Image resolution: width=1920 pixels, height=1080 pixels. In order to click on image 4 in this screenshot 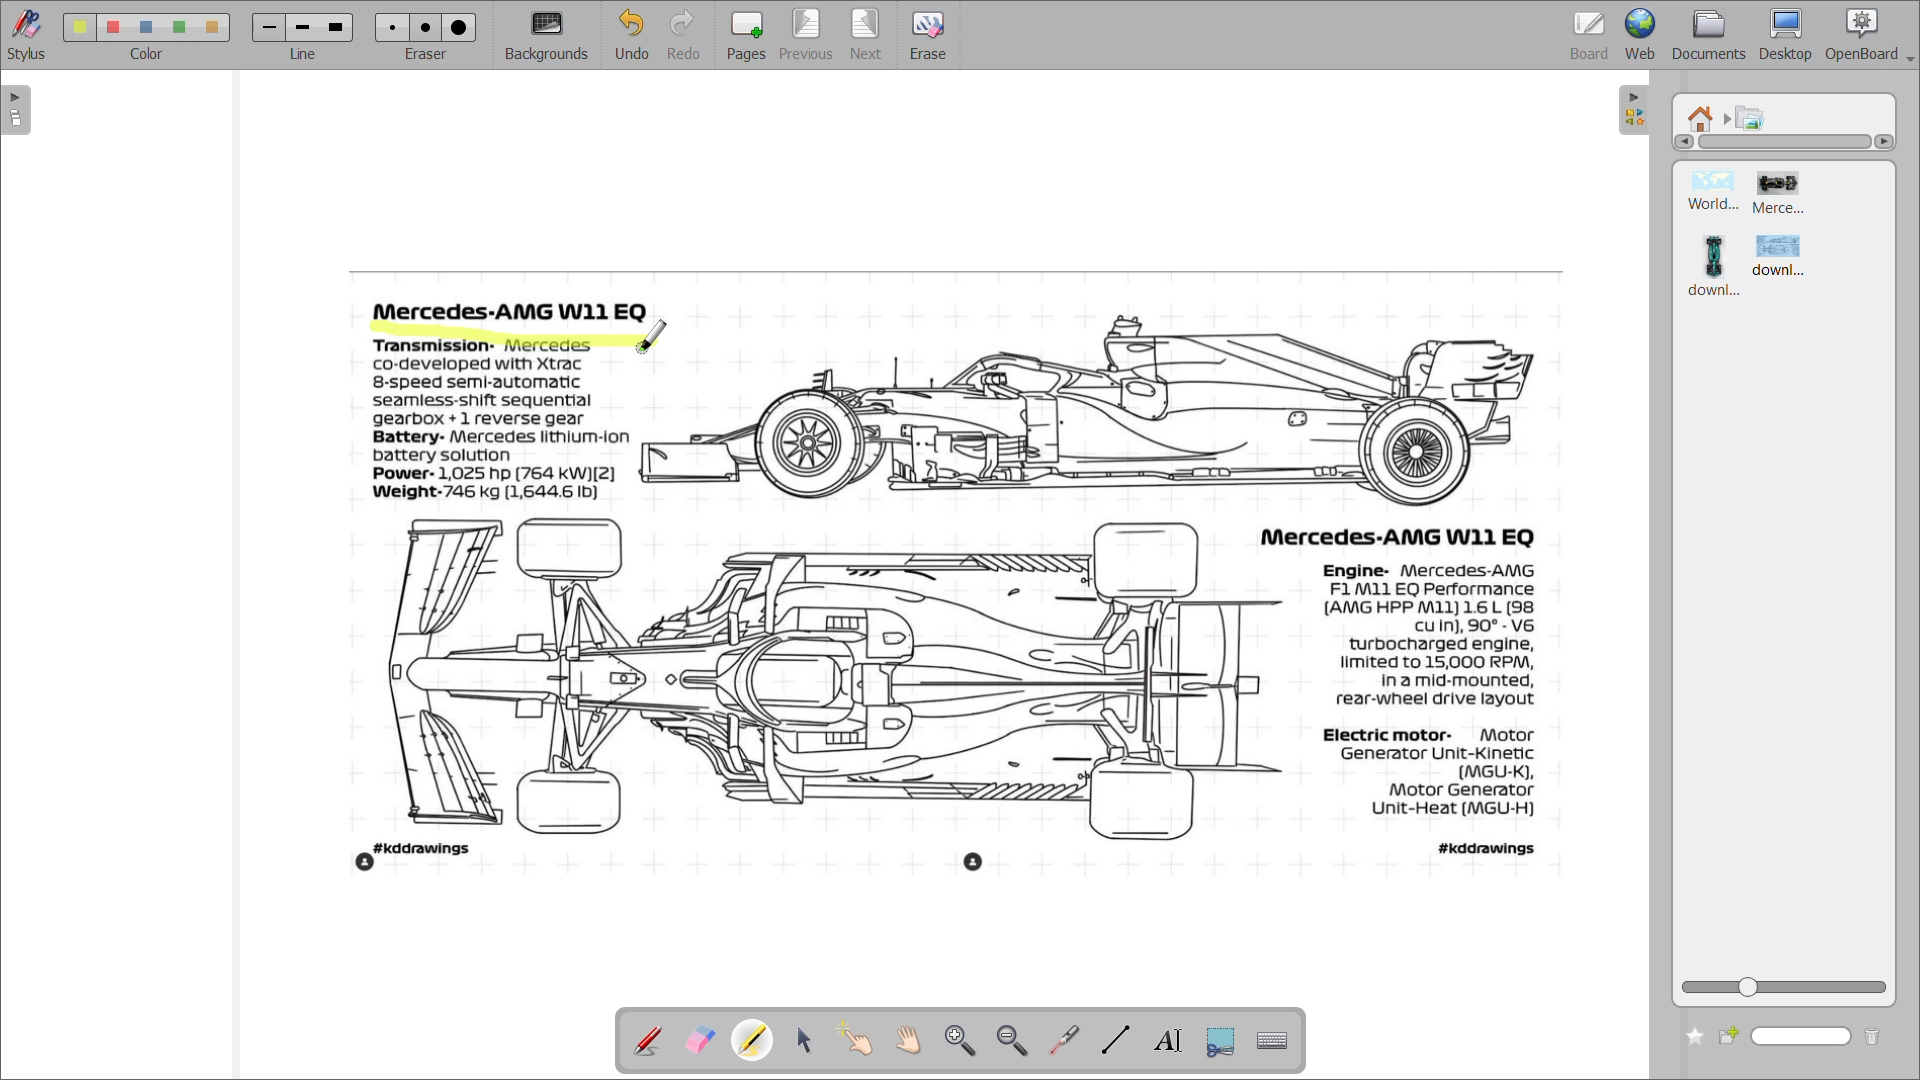, I will do `click(1781, 257)`.